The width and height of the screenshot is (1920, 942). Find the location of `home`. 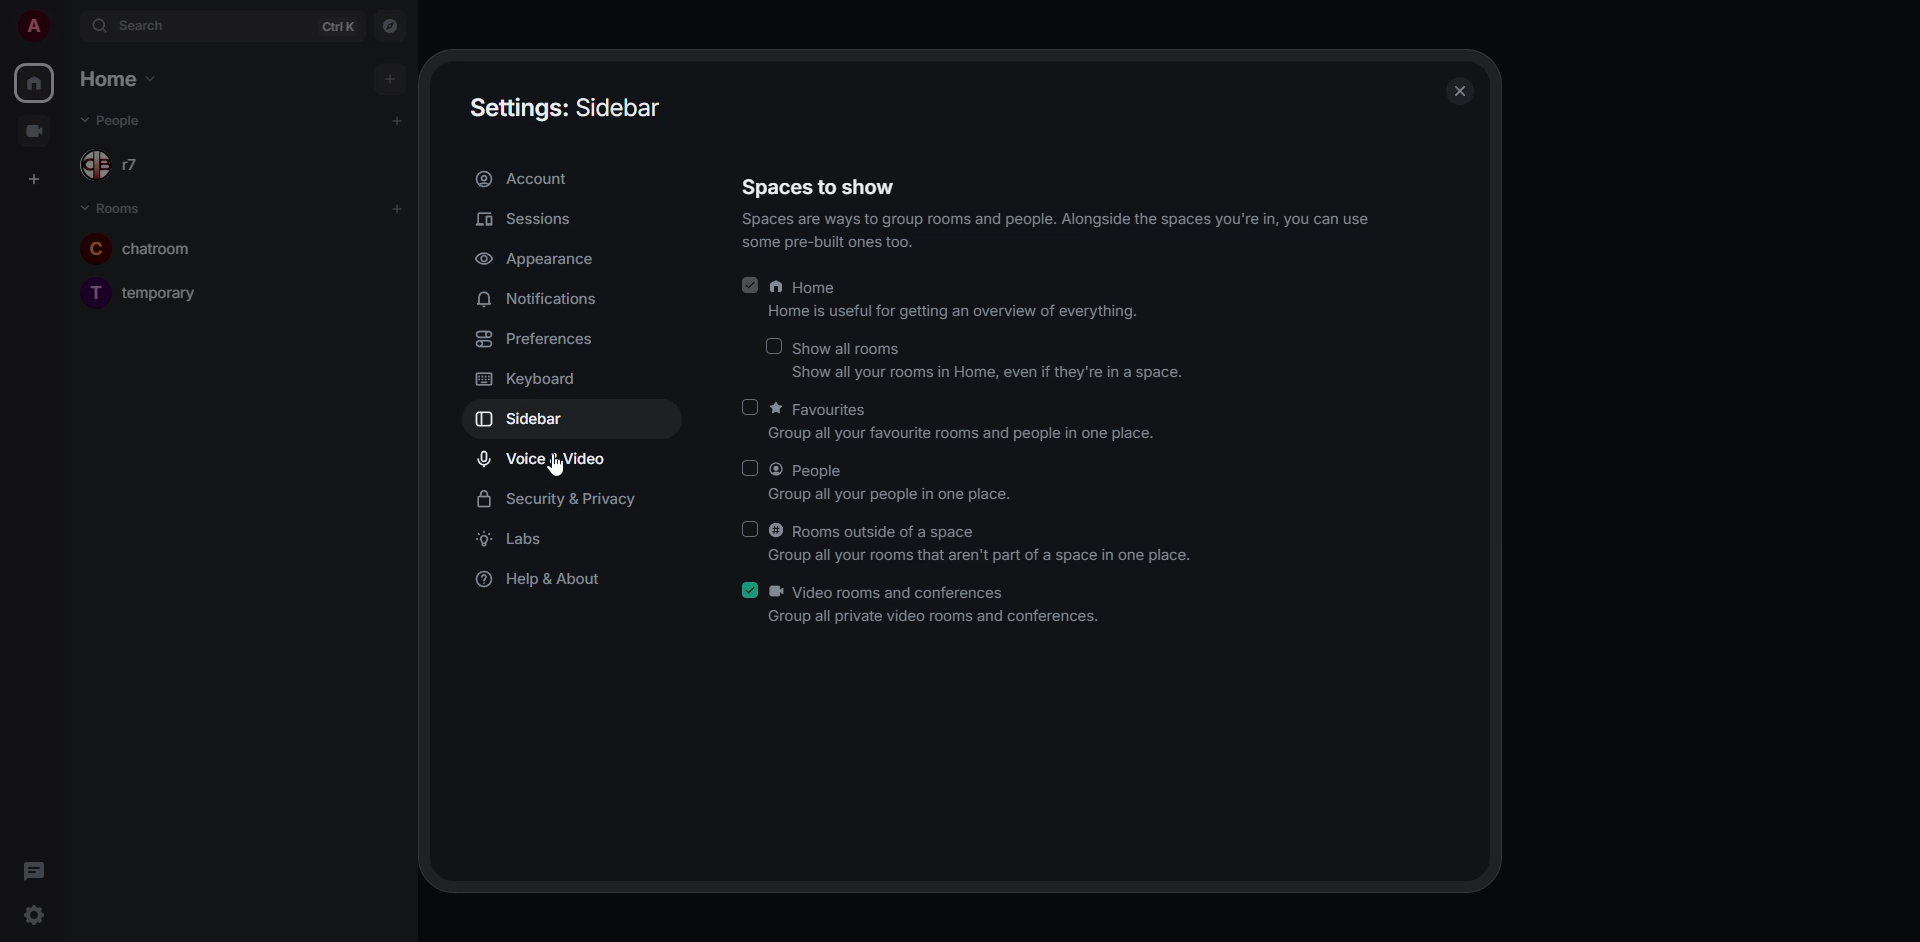

home is located at coordinates (960, 289).